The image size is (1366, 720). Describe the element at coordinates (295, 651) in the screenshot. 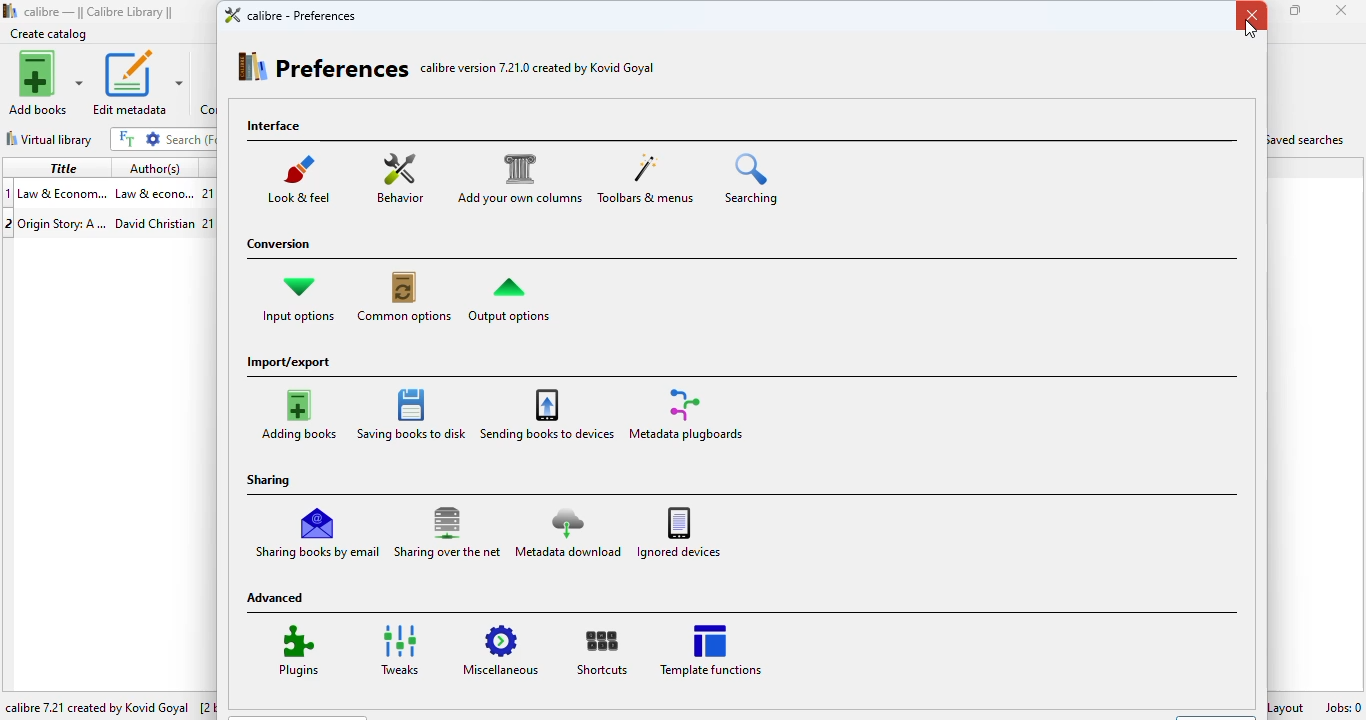

I see `plugins` at that location.